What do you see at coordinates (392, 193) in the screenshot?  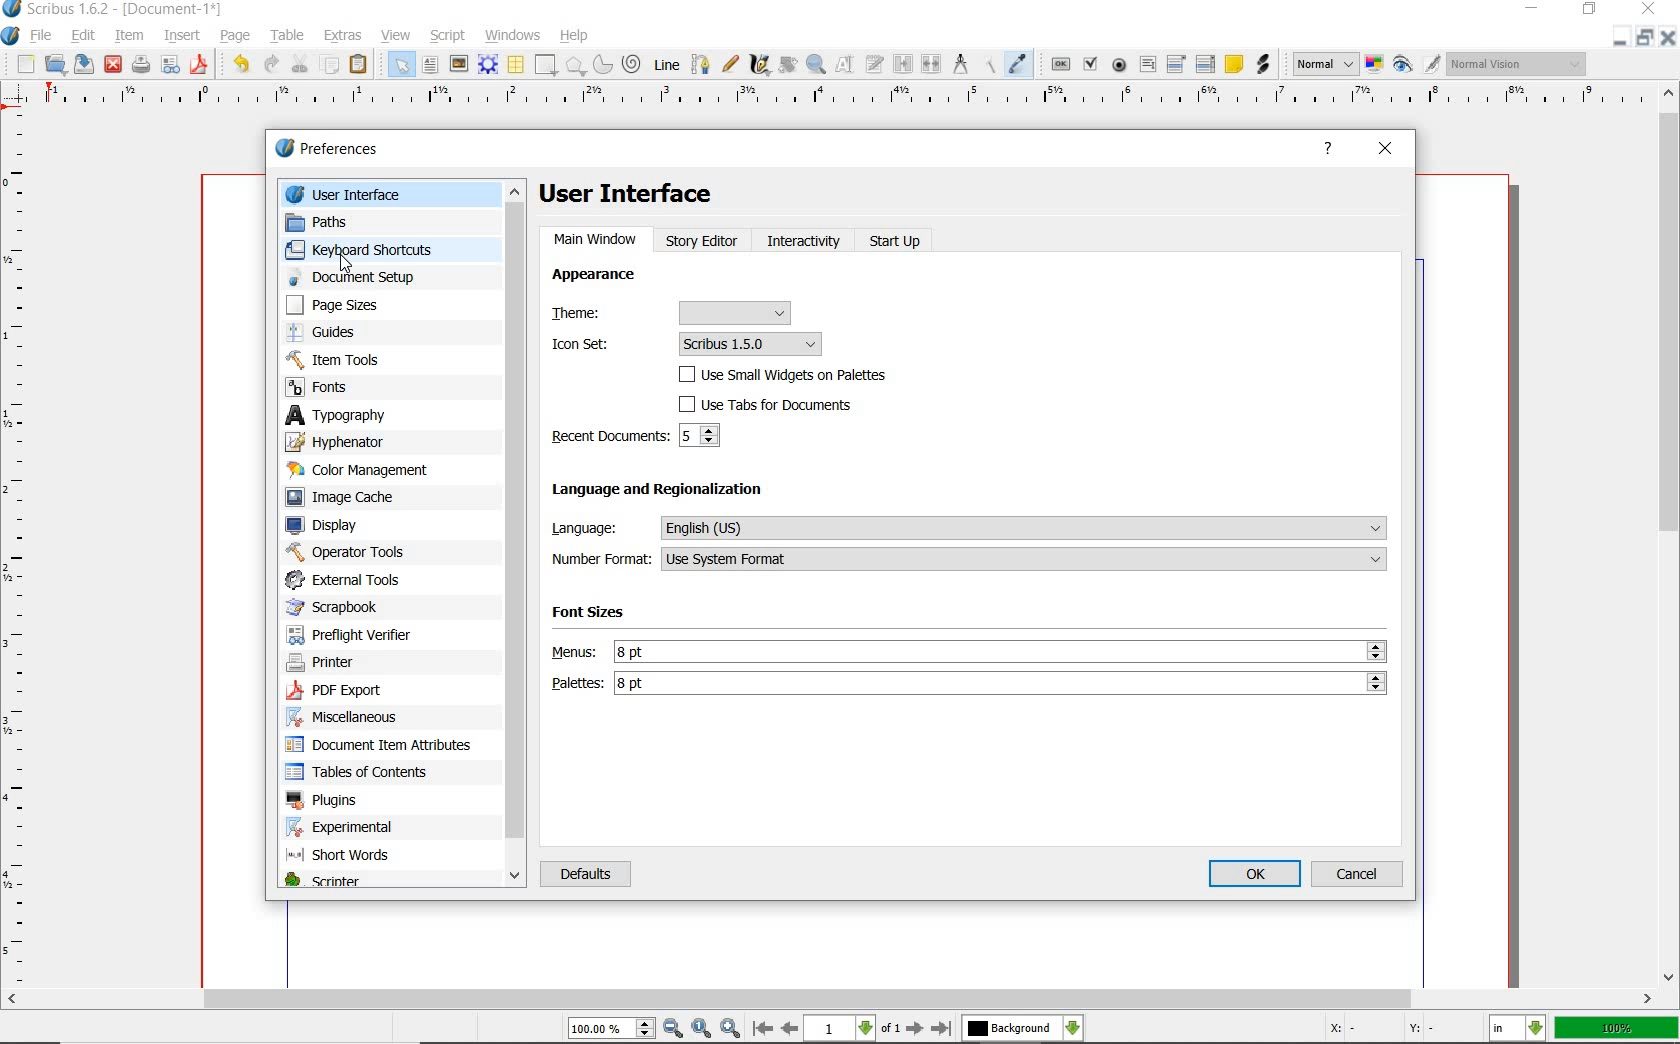 I see `user interface` at bounding box center [392, 193].